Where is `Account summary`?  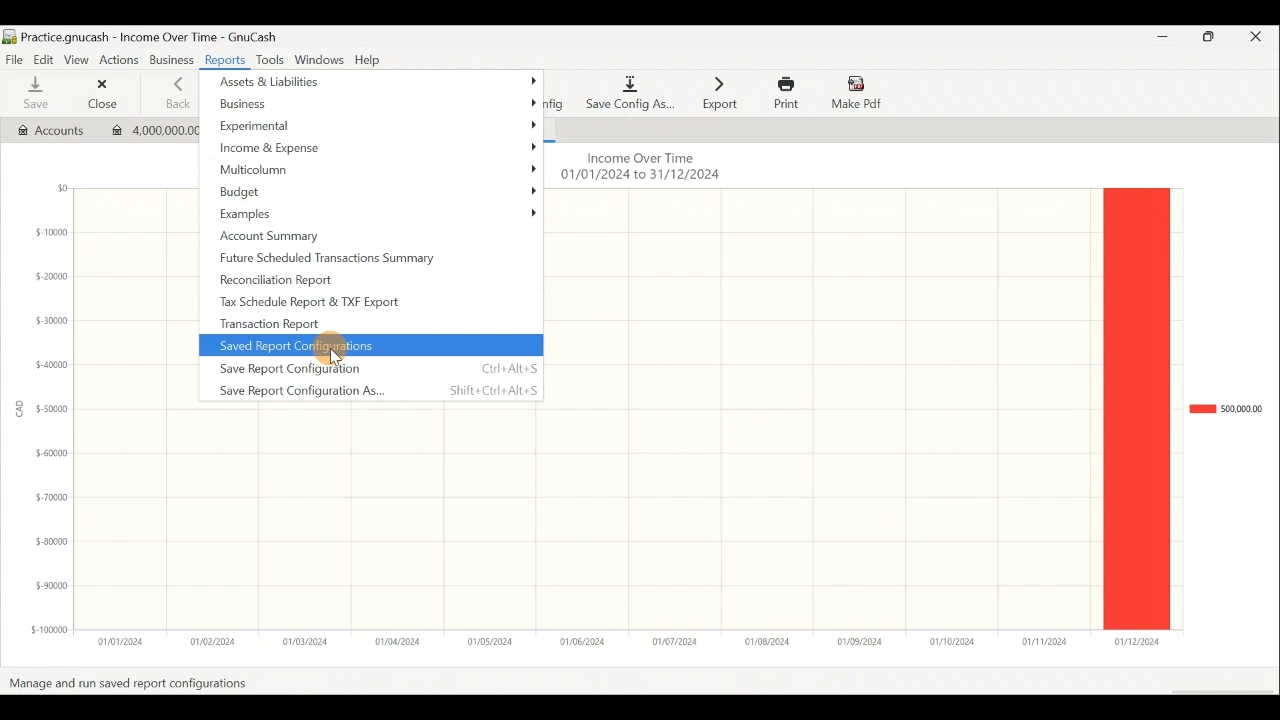
Account summary is located at coordinates (374, 237).